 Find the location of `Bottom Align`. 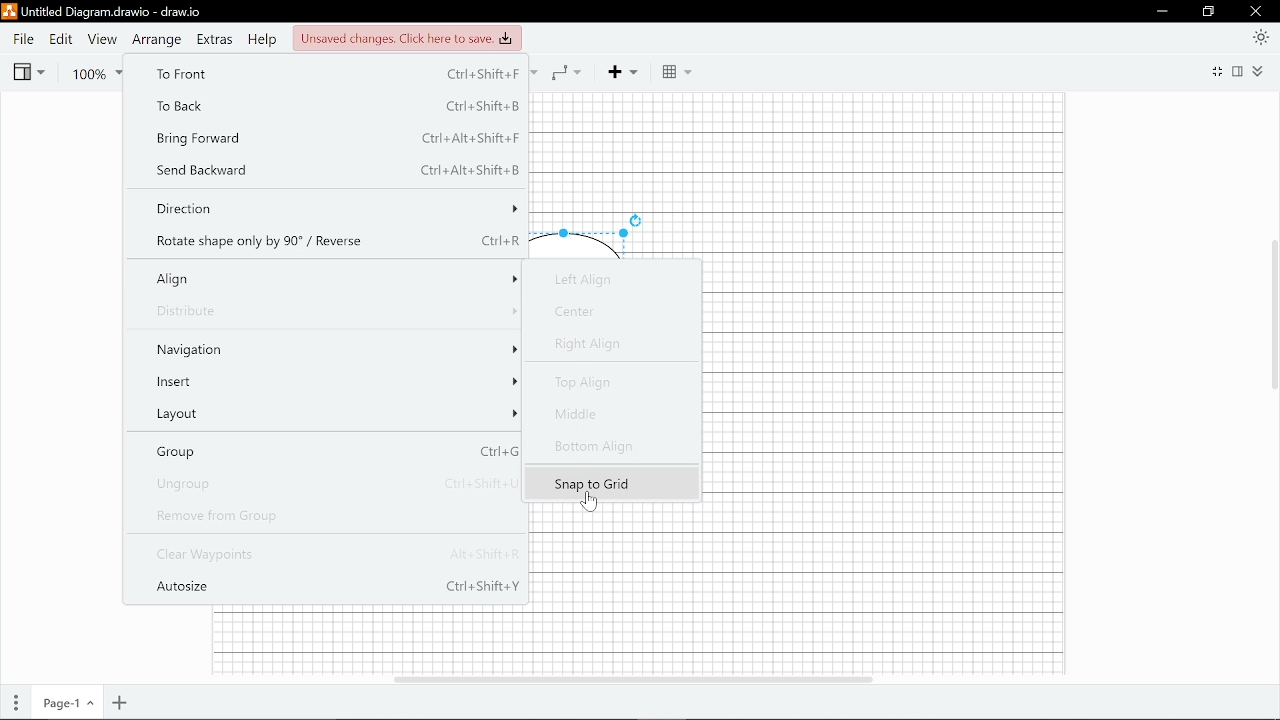

Bottom Align is located at coordinates (607, 446).